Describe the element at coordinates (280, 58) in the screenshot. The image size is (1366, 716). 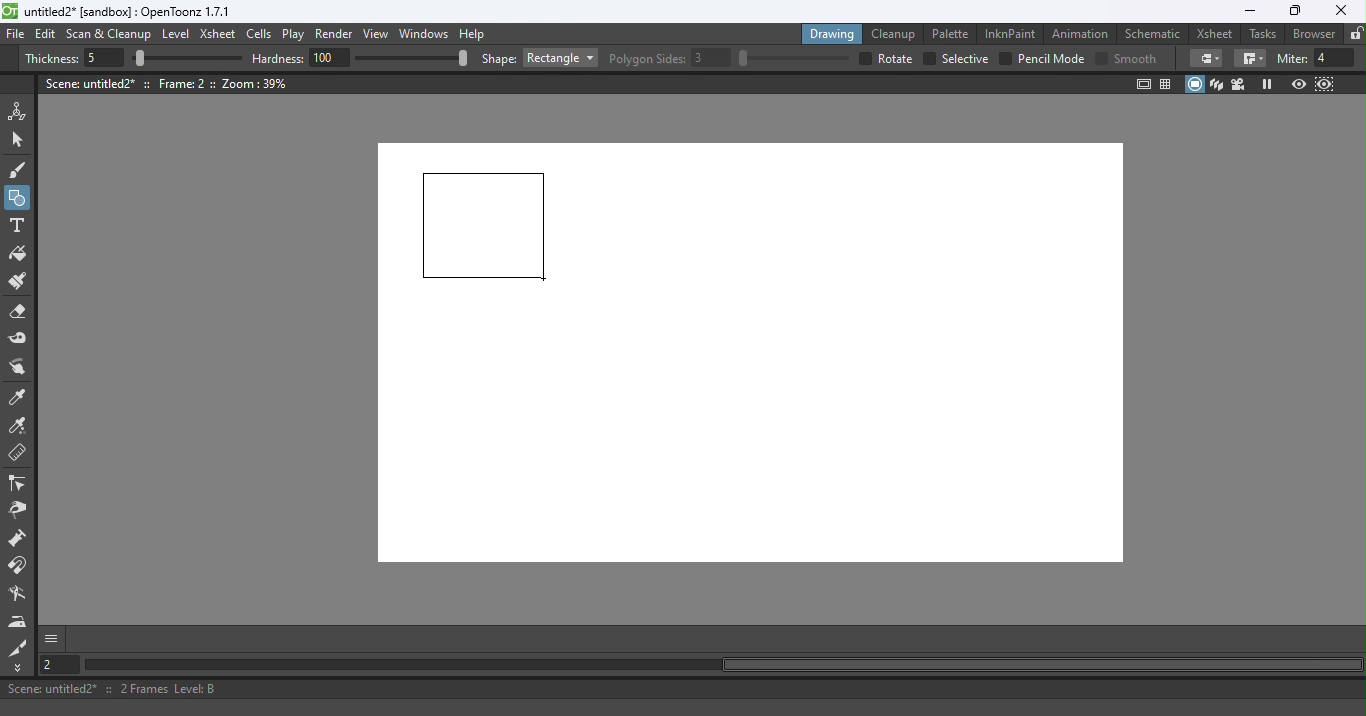
I see `hardness` at that location.